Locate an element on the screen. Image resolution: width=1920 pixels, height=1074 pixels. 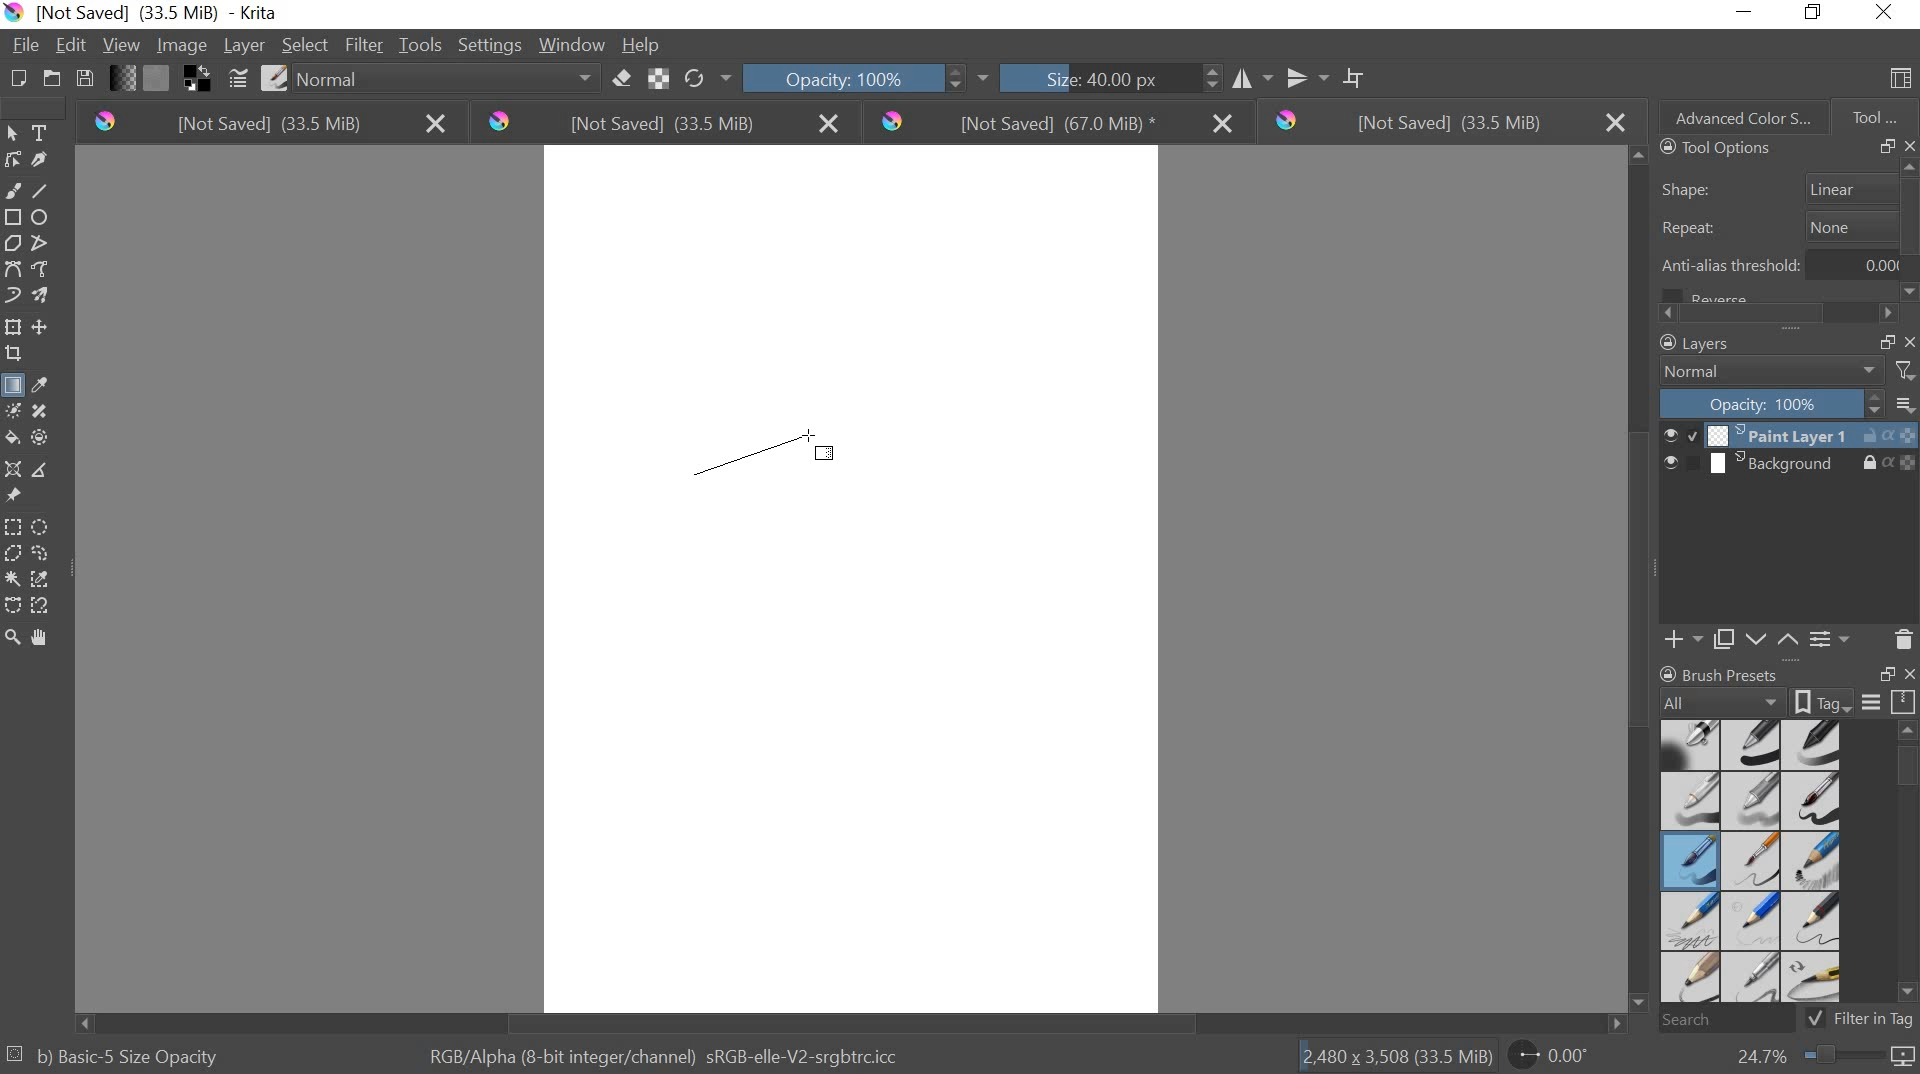
[not saved] (33.5 mb) is located at coordinates (1445, 122).